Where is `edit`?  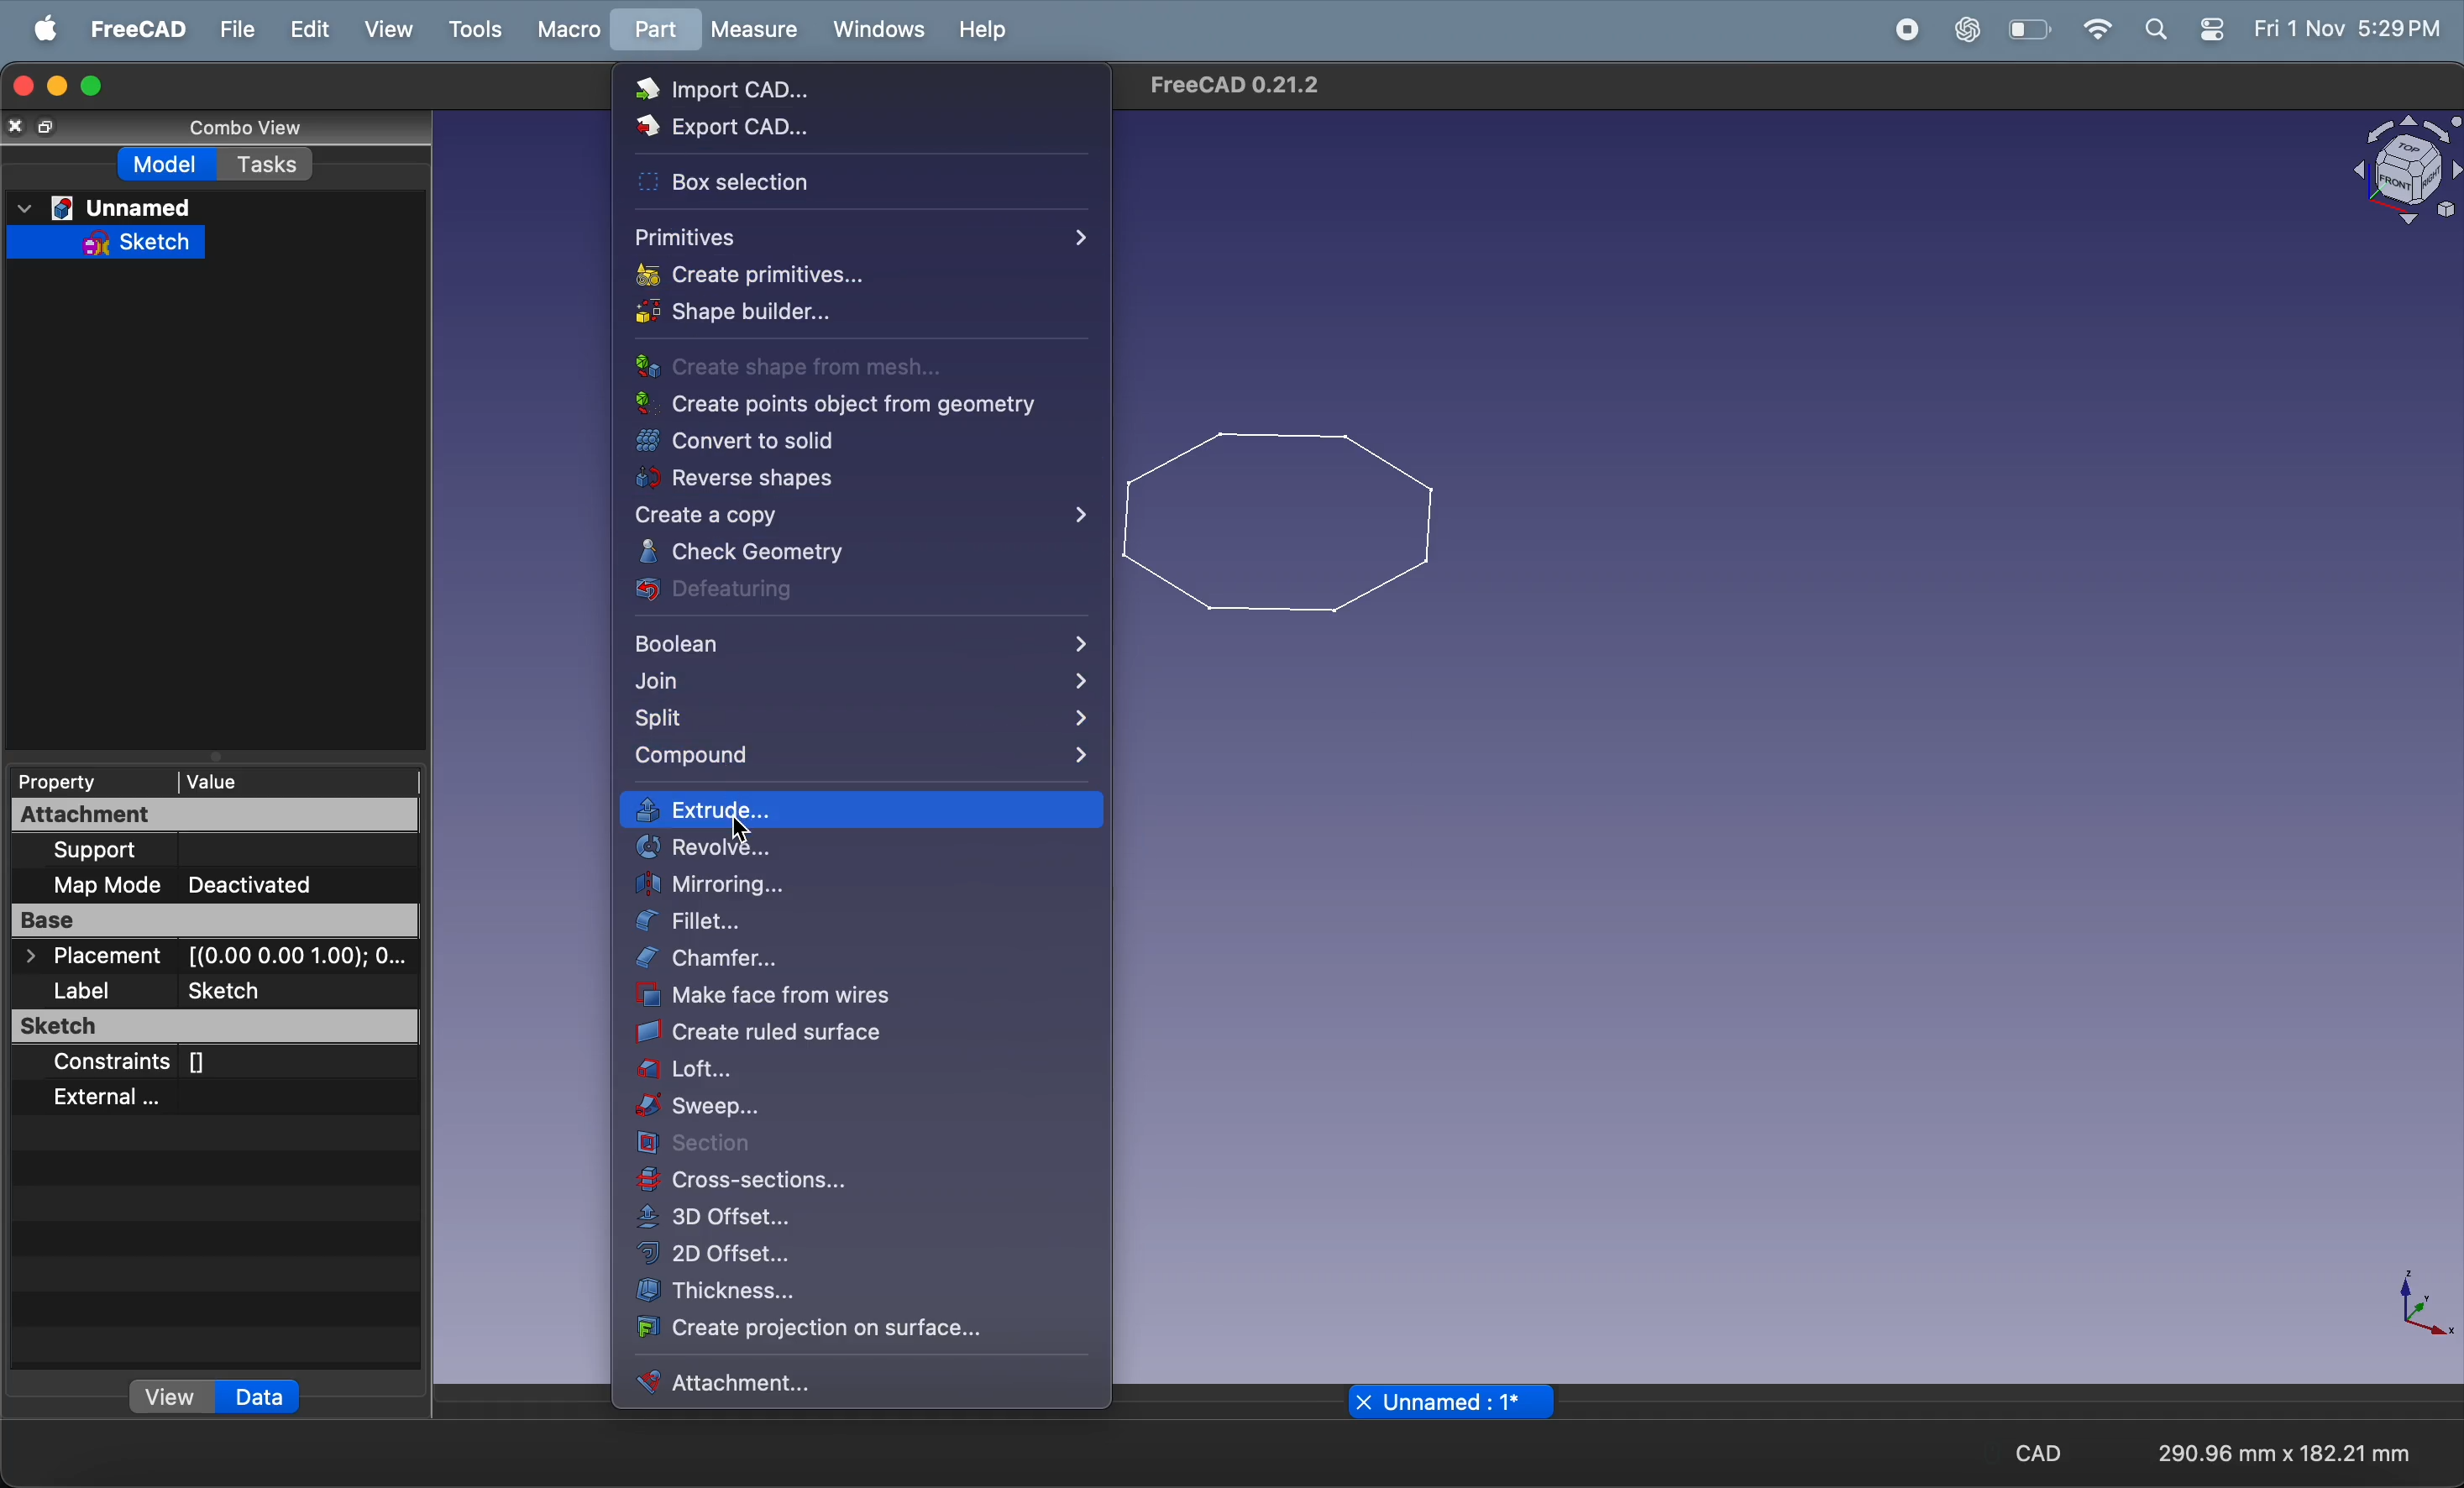 edit is located at coordinates (307, 29).